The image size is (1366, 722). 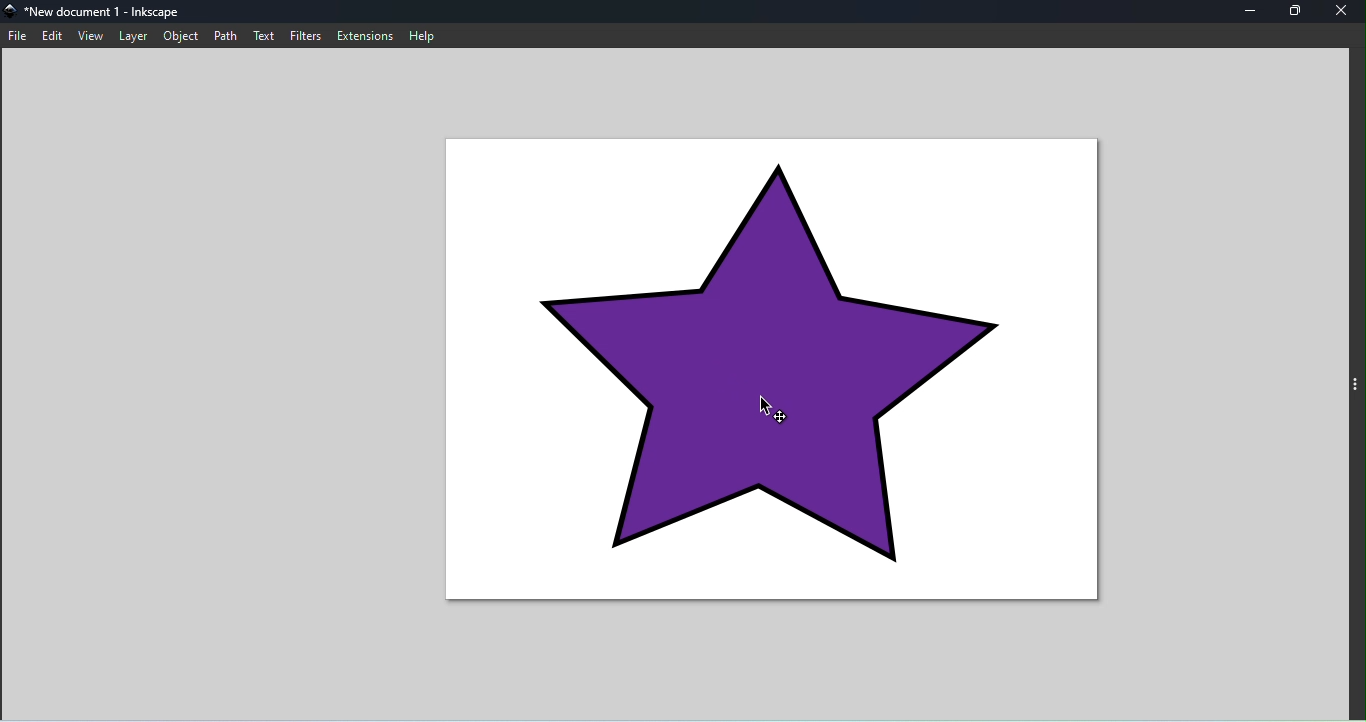 I want to click on extensions, so click(x=364, y=34).